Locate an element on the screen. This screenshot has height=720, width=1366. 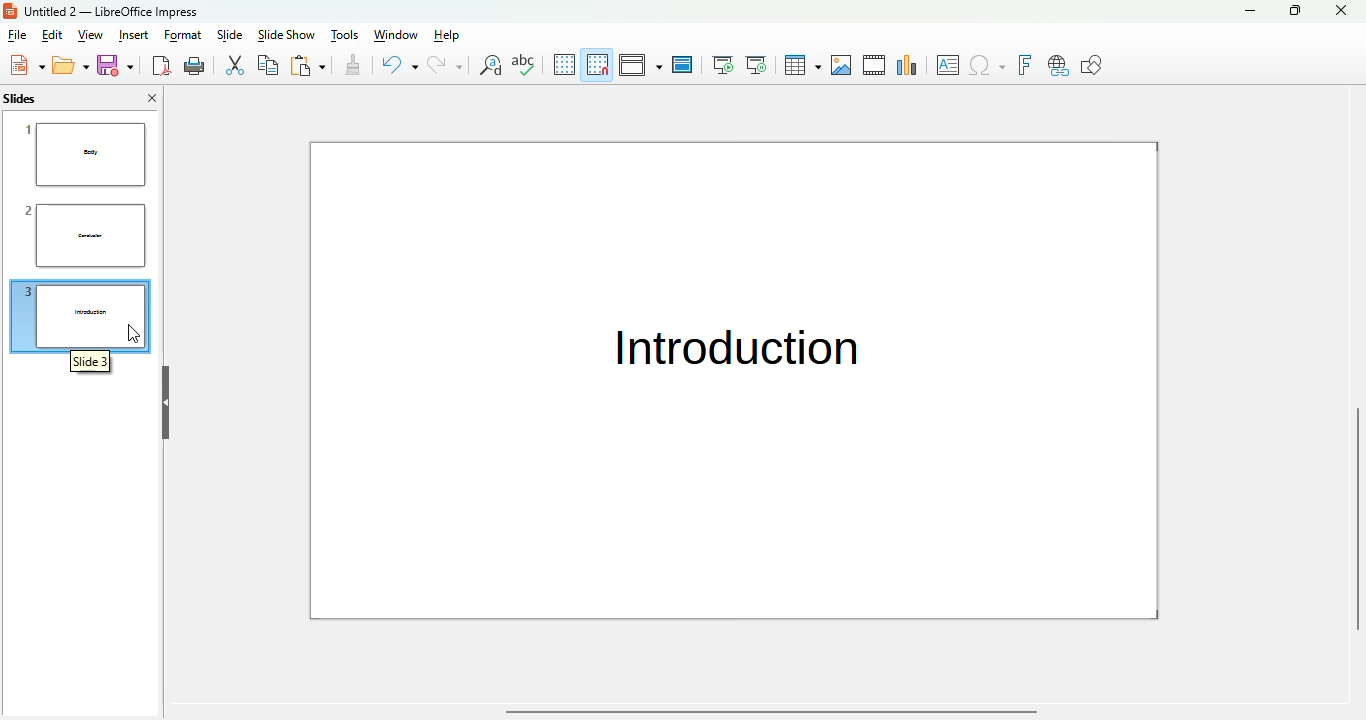
format is located at coordinates (183, 36).